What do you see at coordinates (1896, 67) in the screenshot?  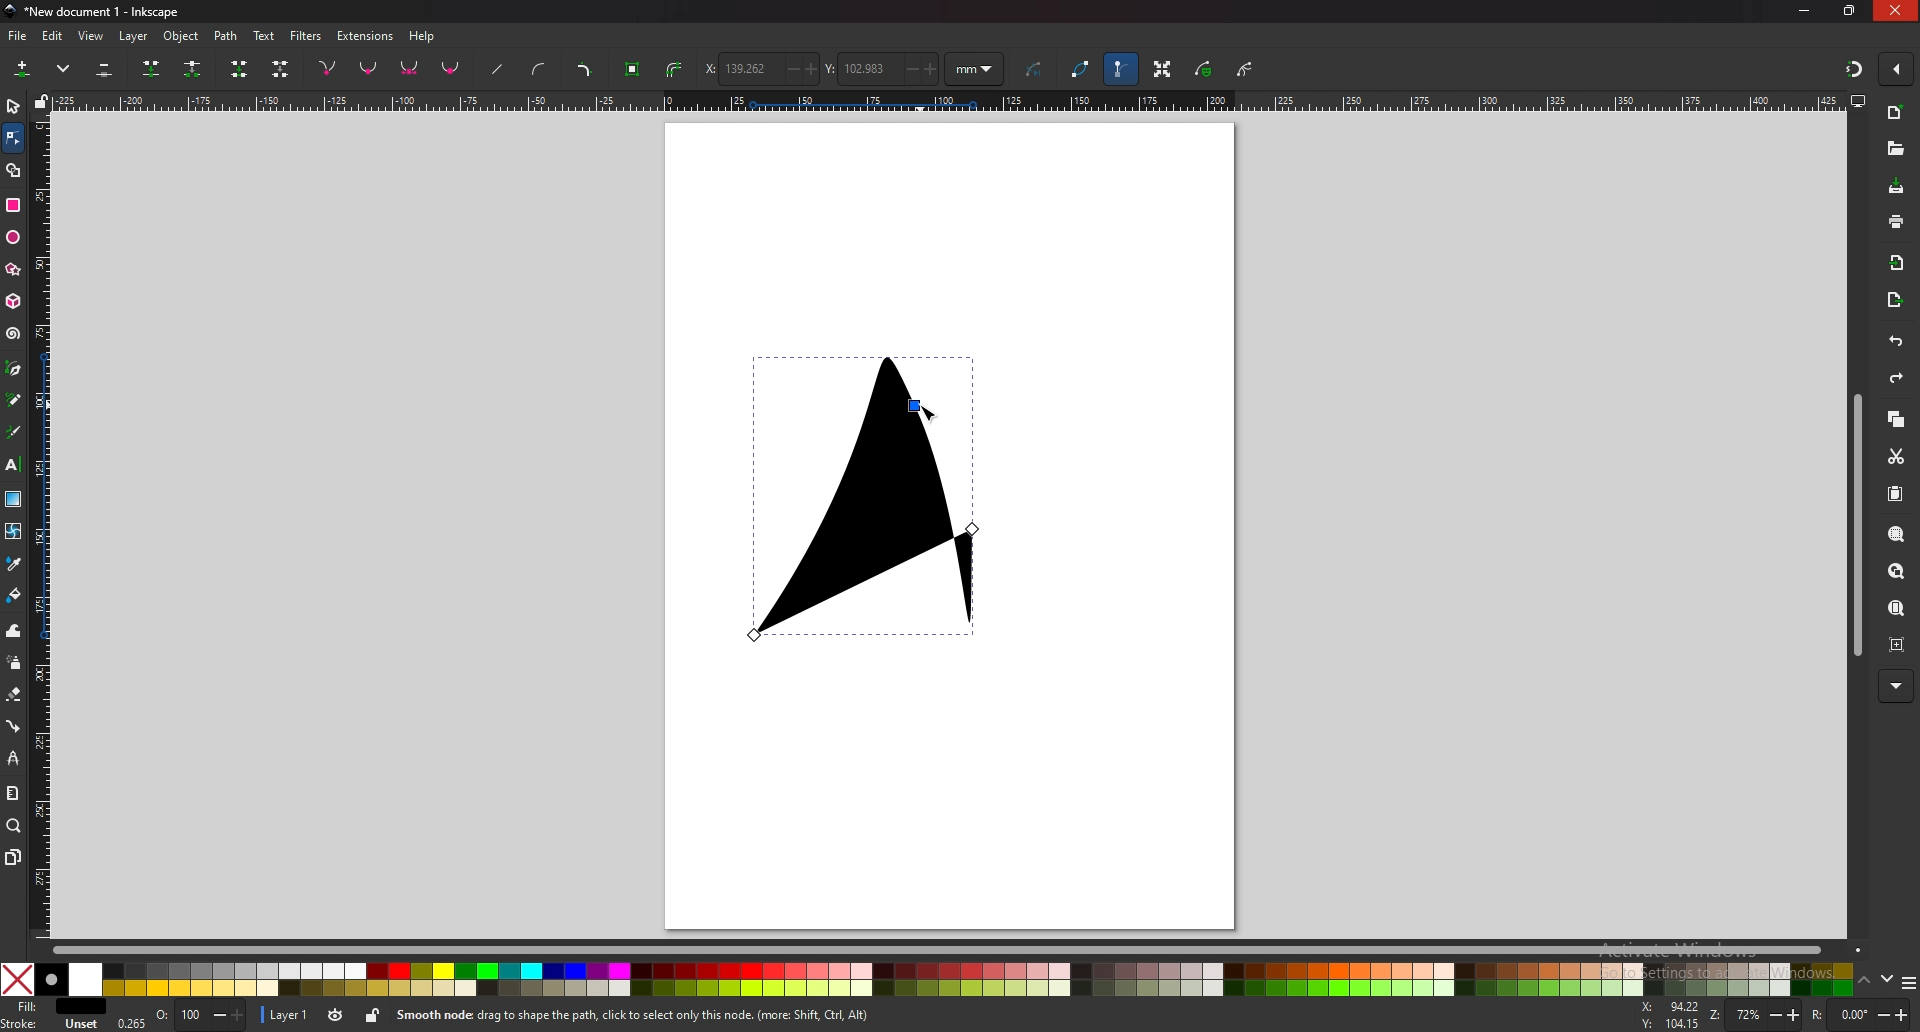 I see `enable snapping` at bounding box center [1896, 67].